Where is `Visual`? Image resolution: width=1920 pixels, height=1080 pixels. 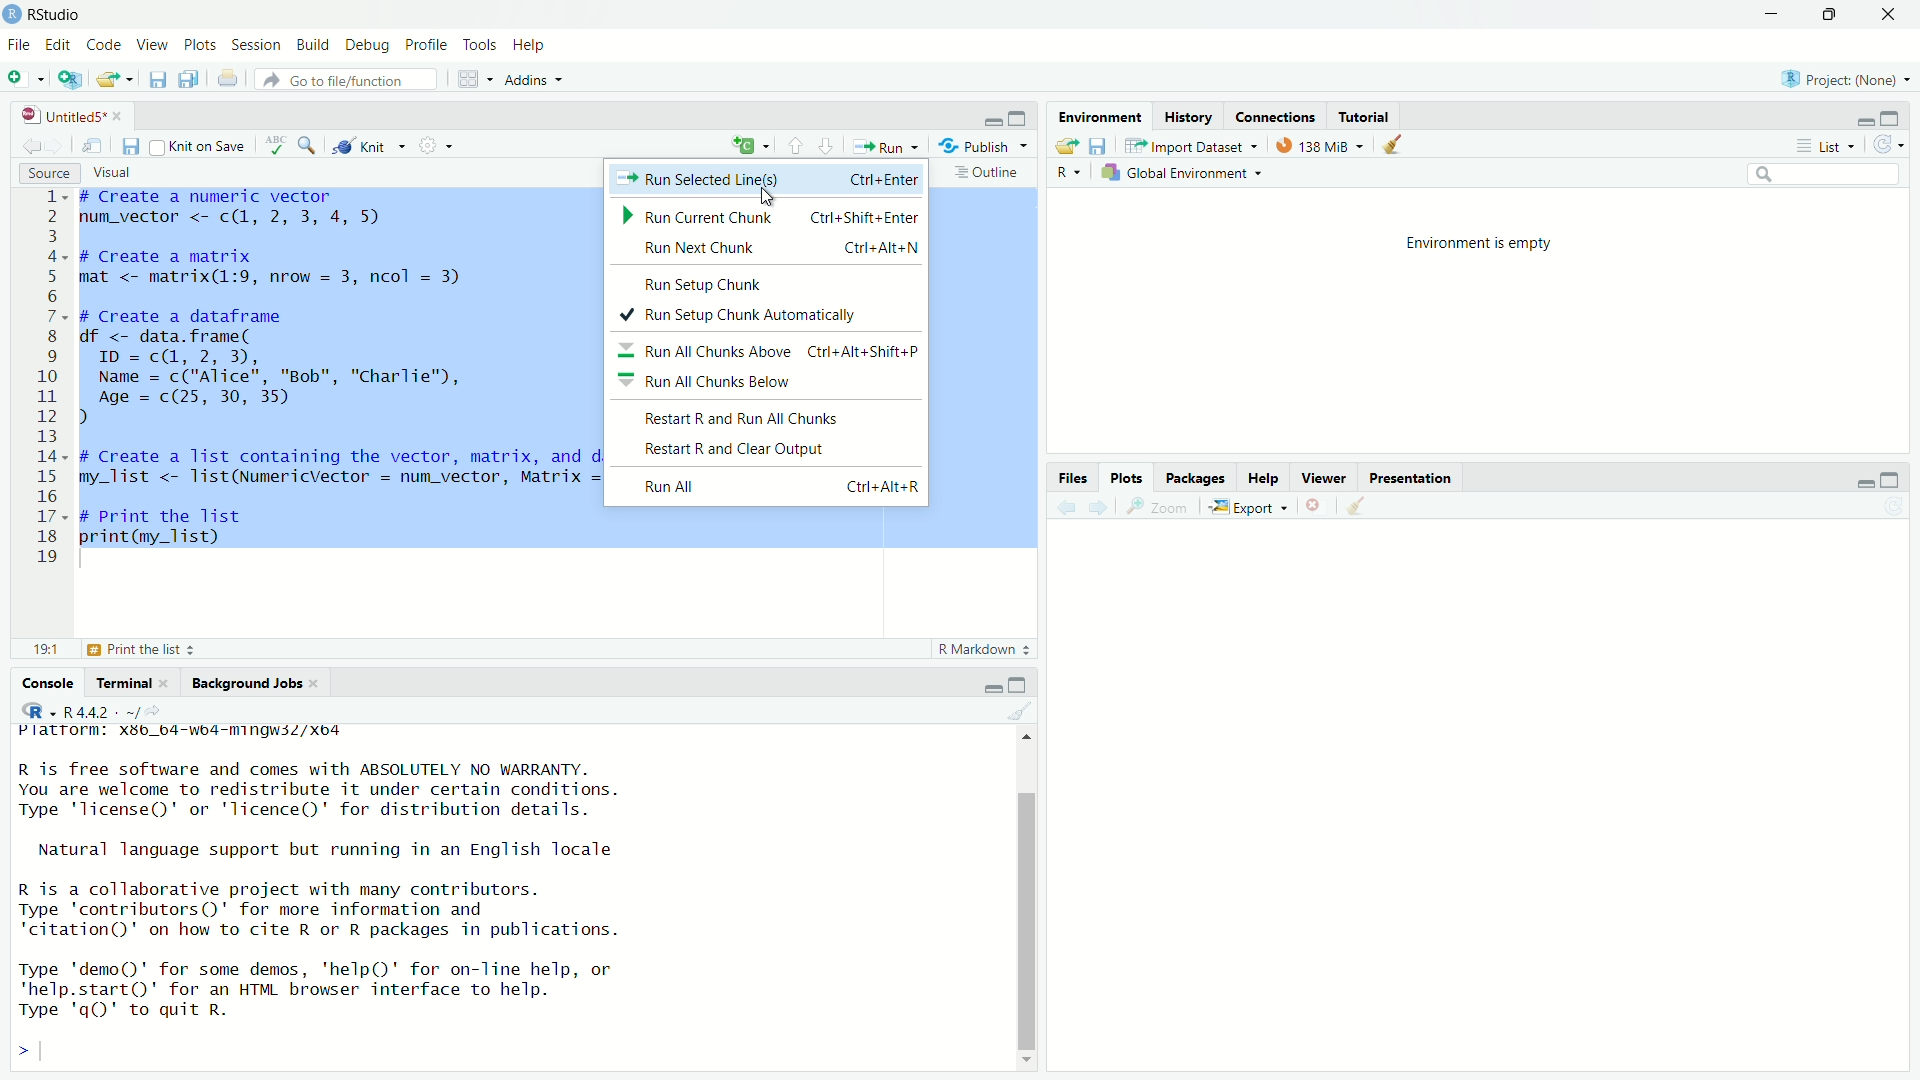 Visual is located at coordinates (123, 170).